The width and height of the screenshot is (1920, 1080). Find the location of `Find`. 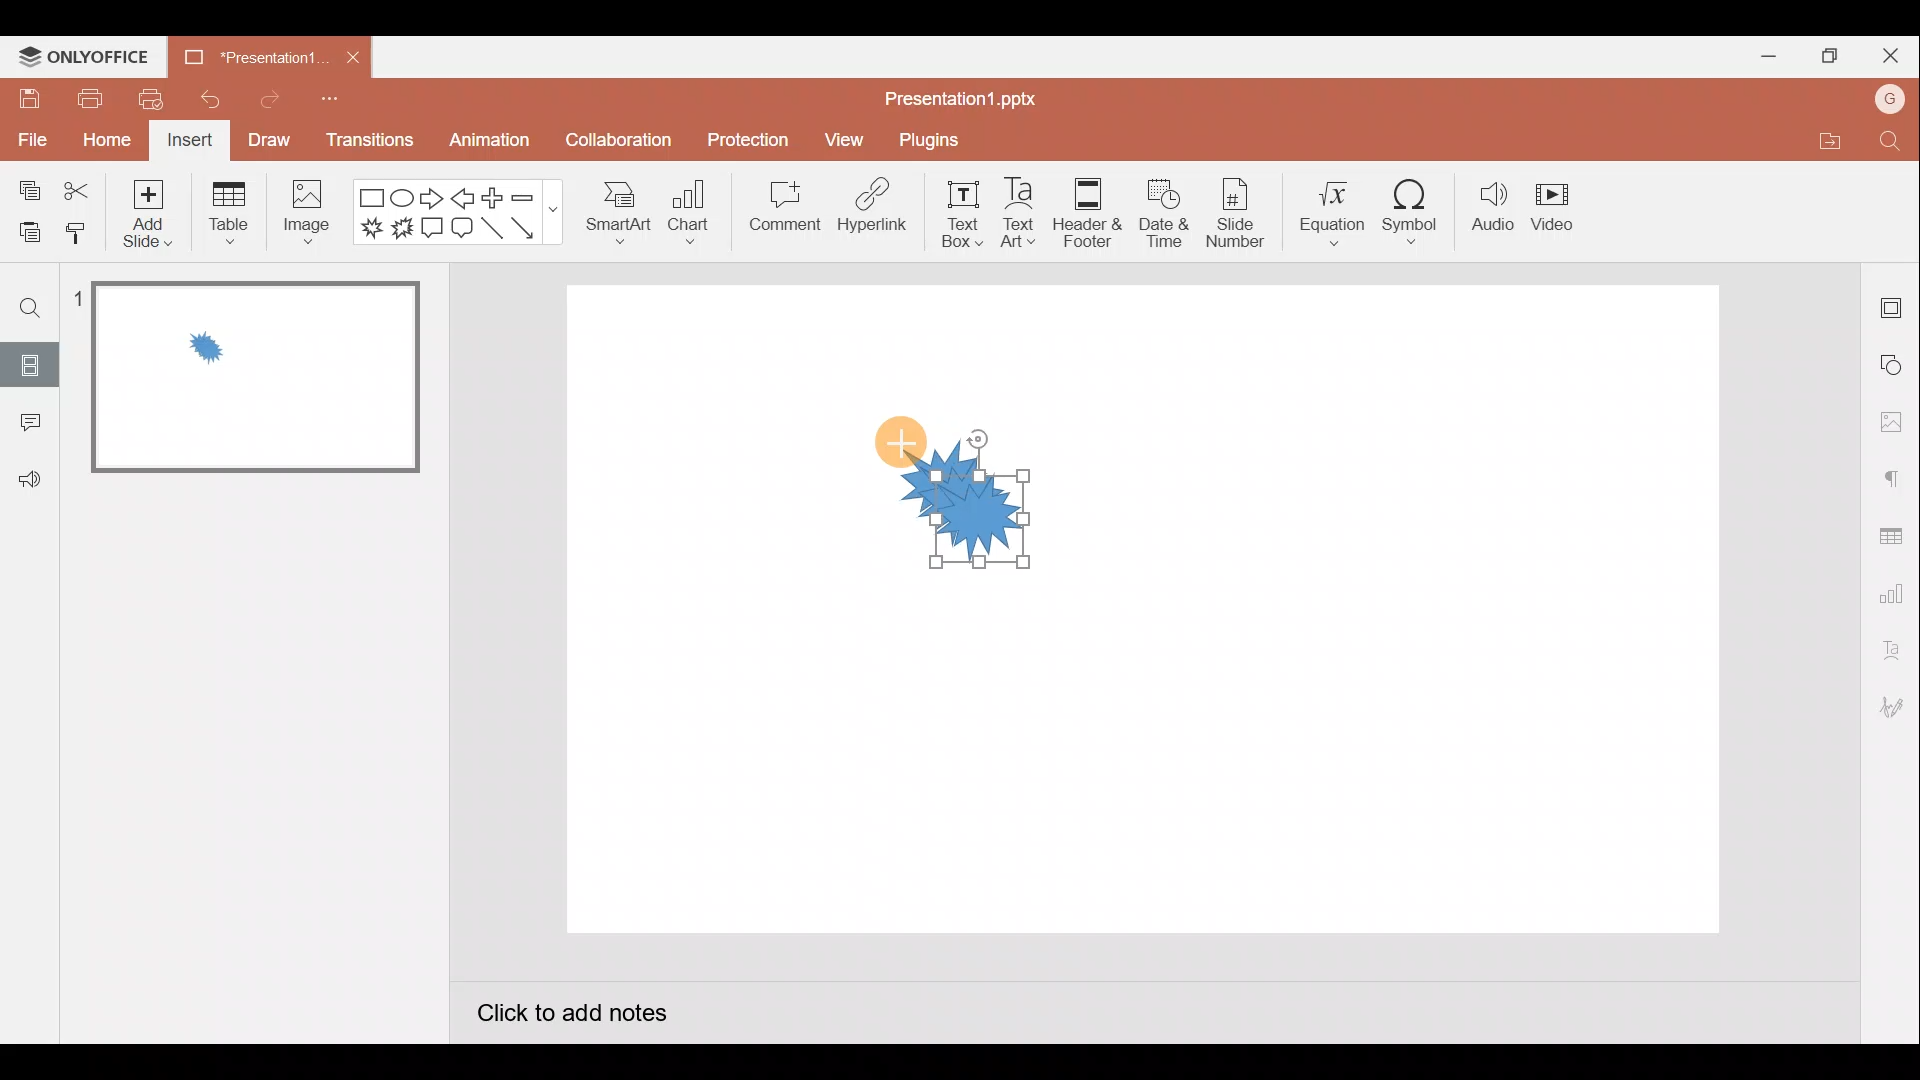

Find is located at coordinates (1896, 143).